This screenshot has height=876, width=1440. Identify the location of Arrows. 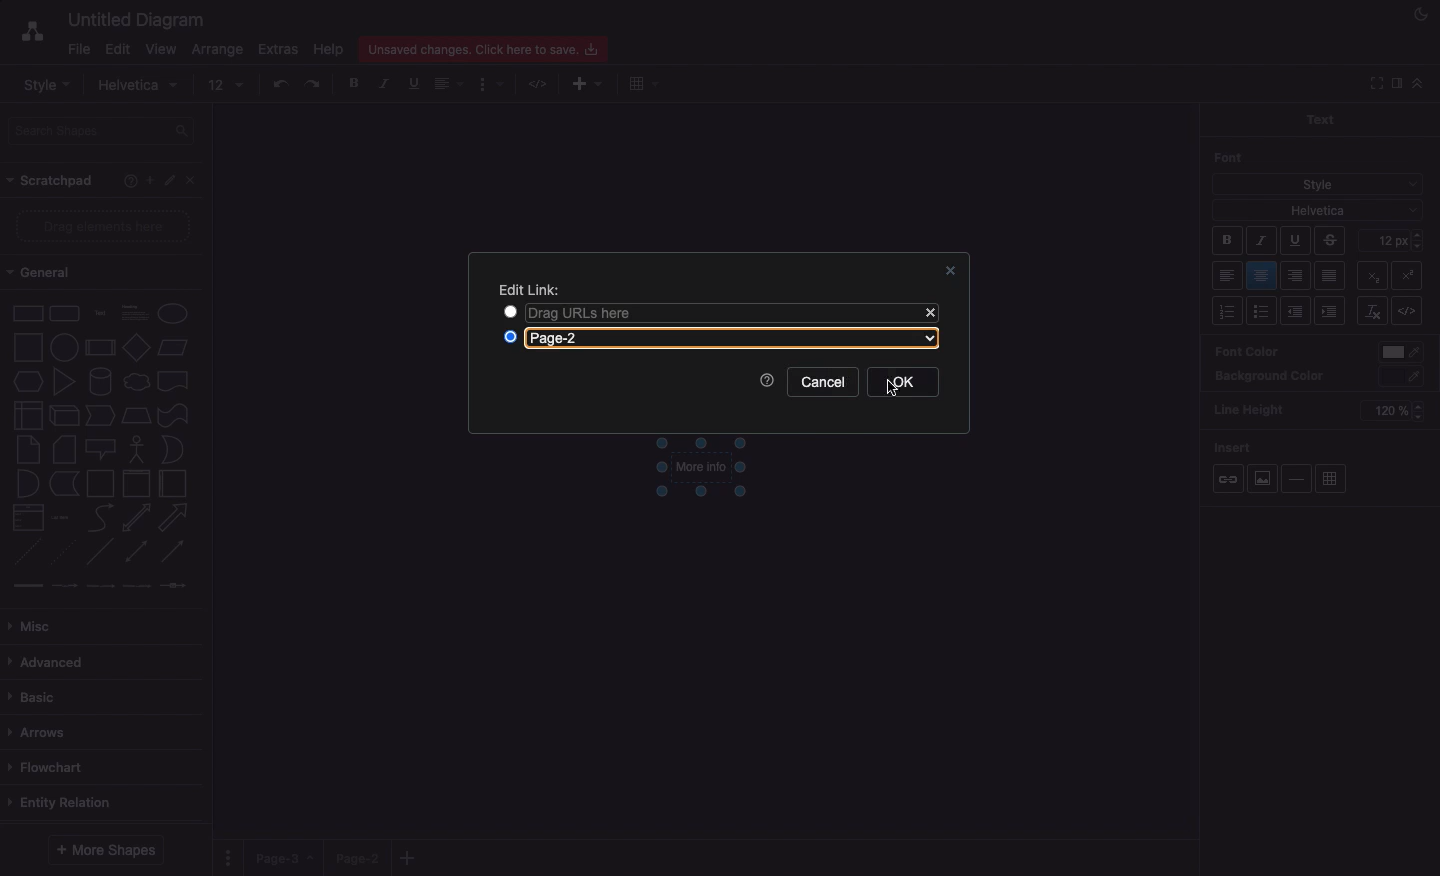
(41, 734).